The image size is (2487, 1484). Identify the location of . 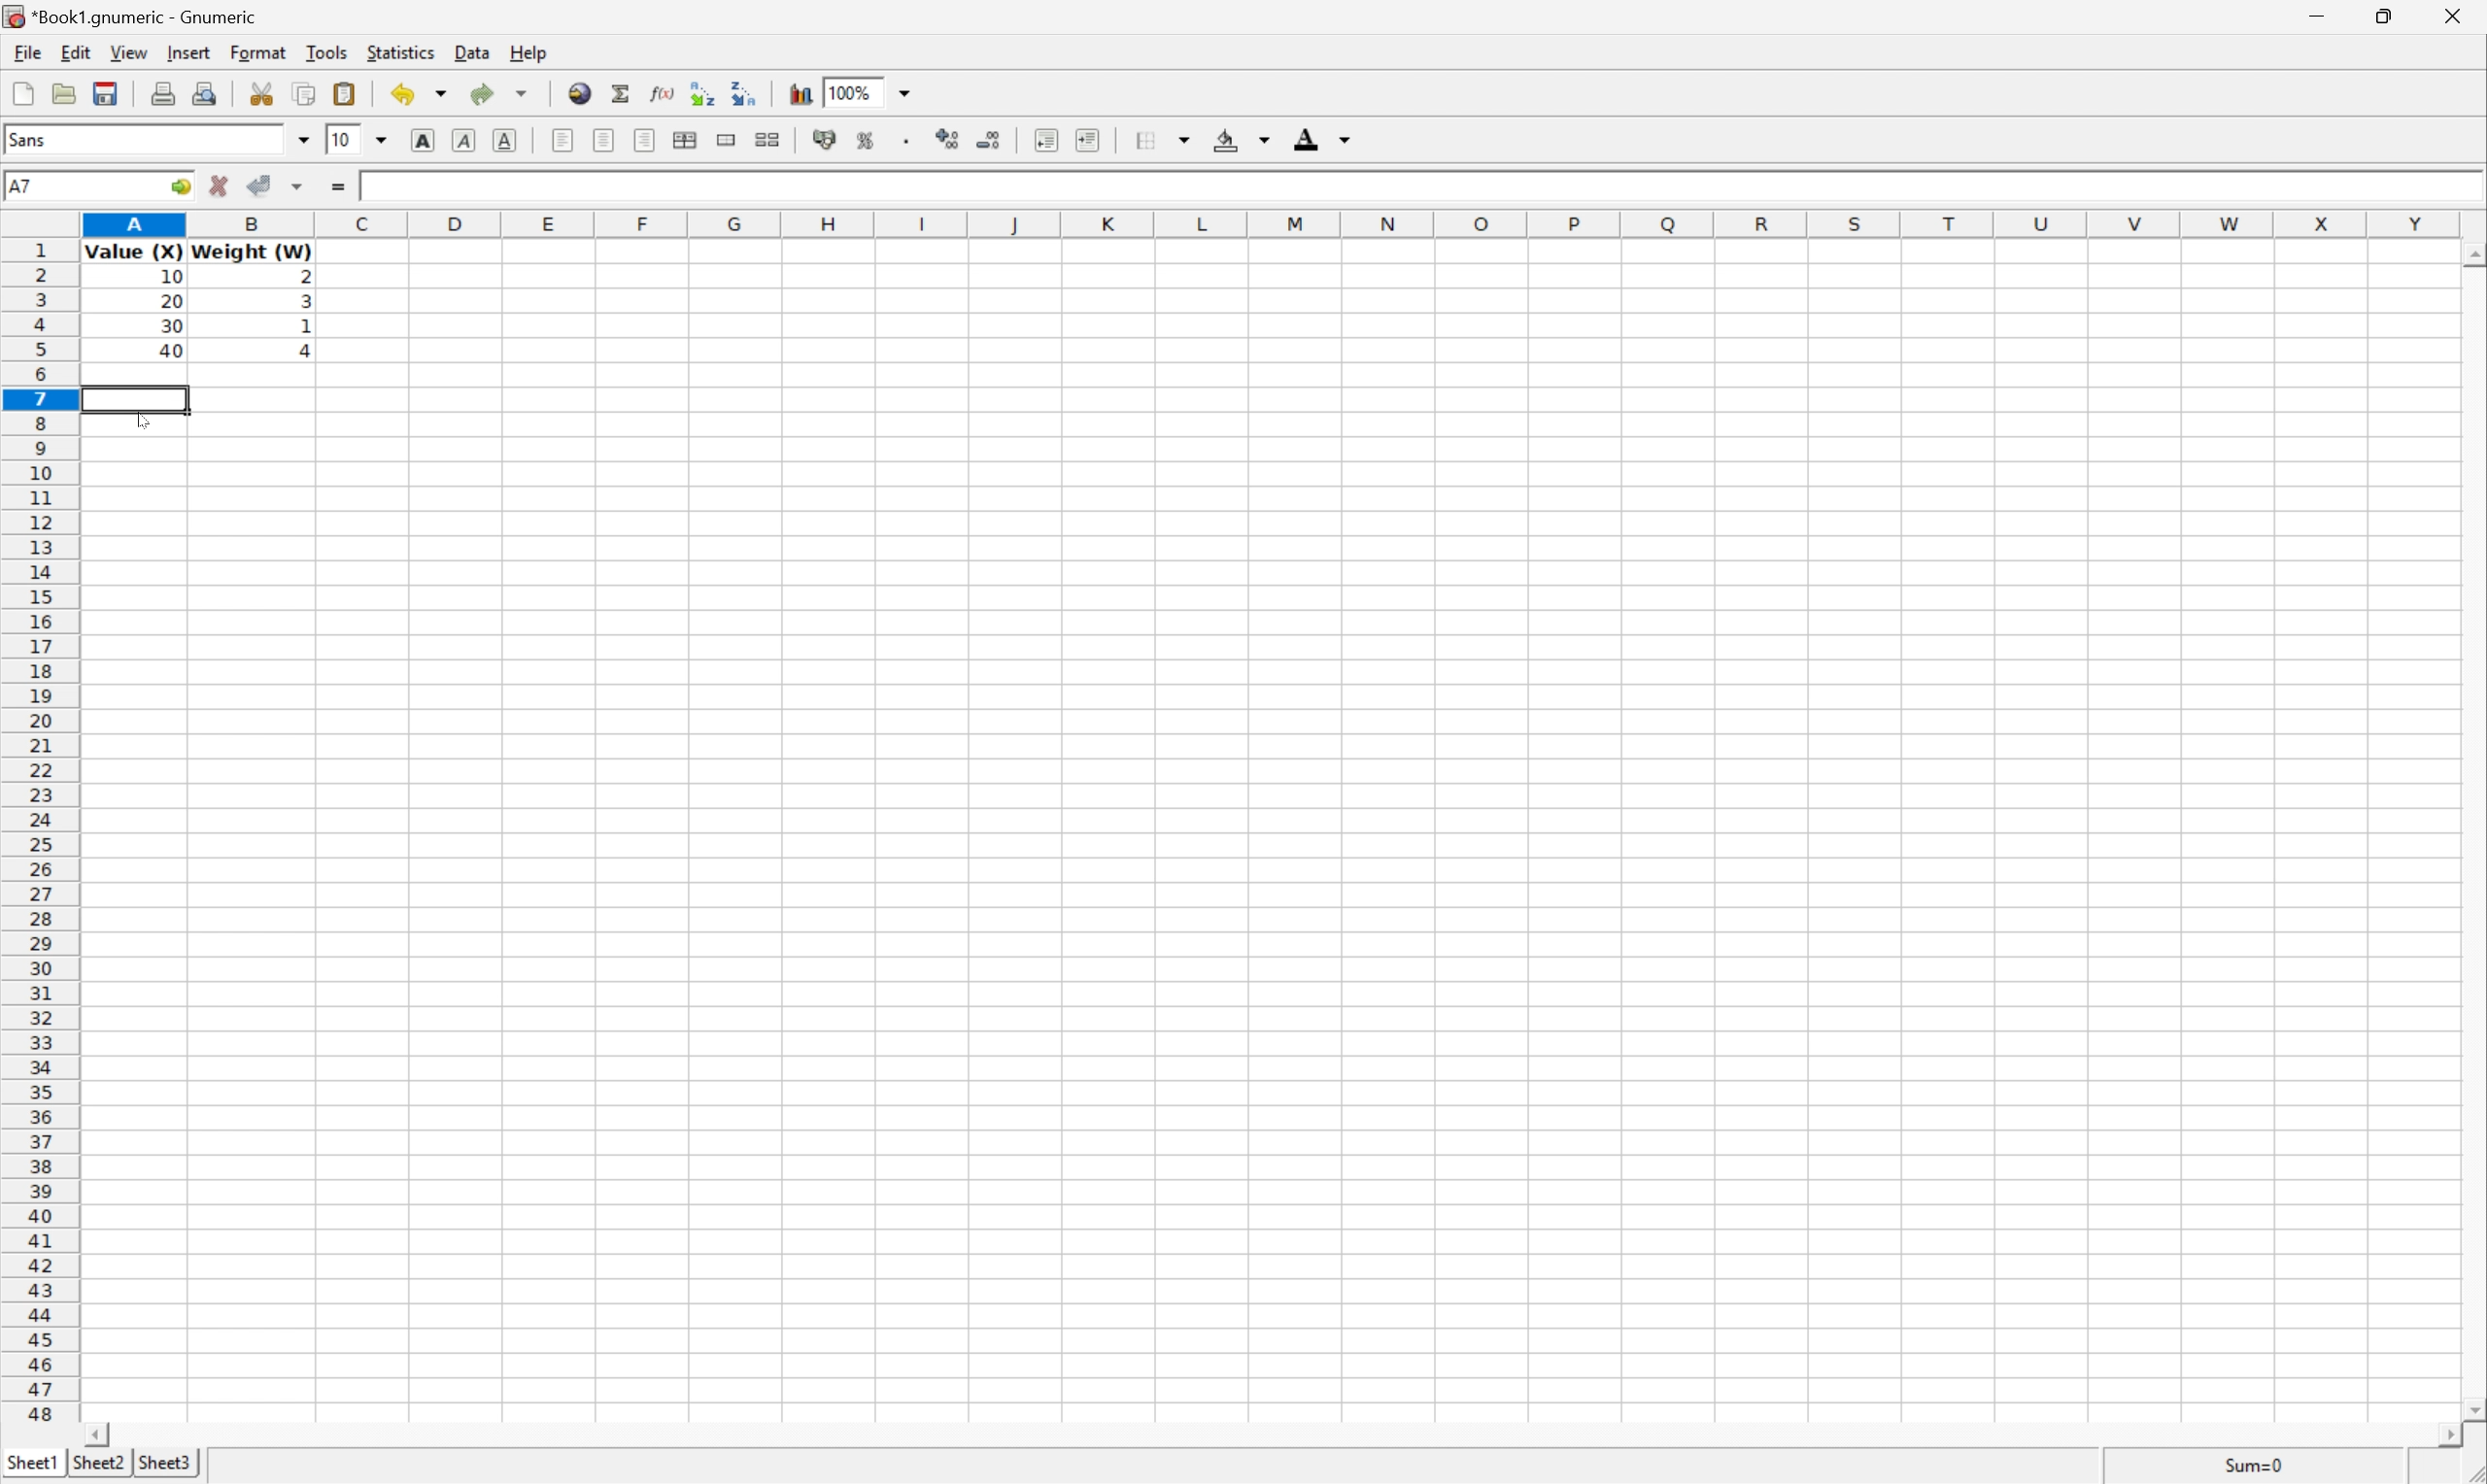
(170, 280).